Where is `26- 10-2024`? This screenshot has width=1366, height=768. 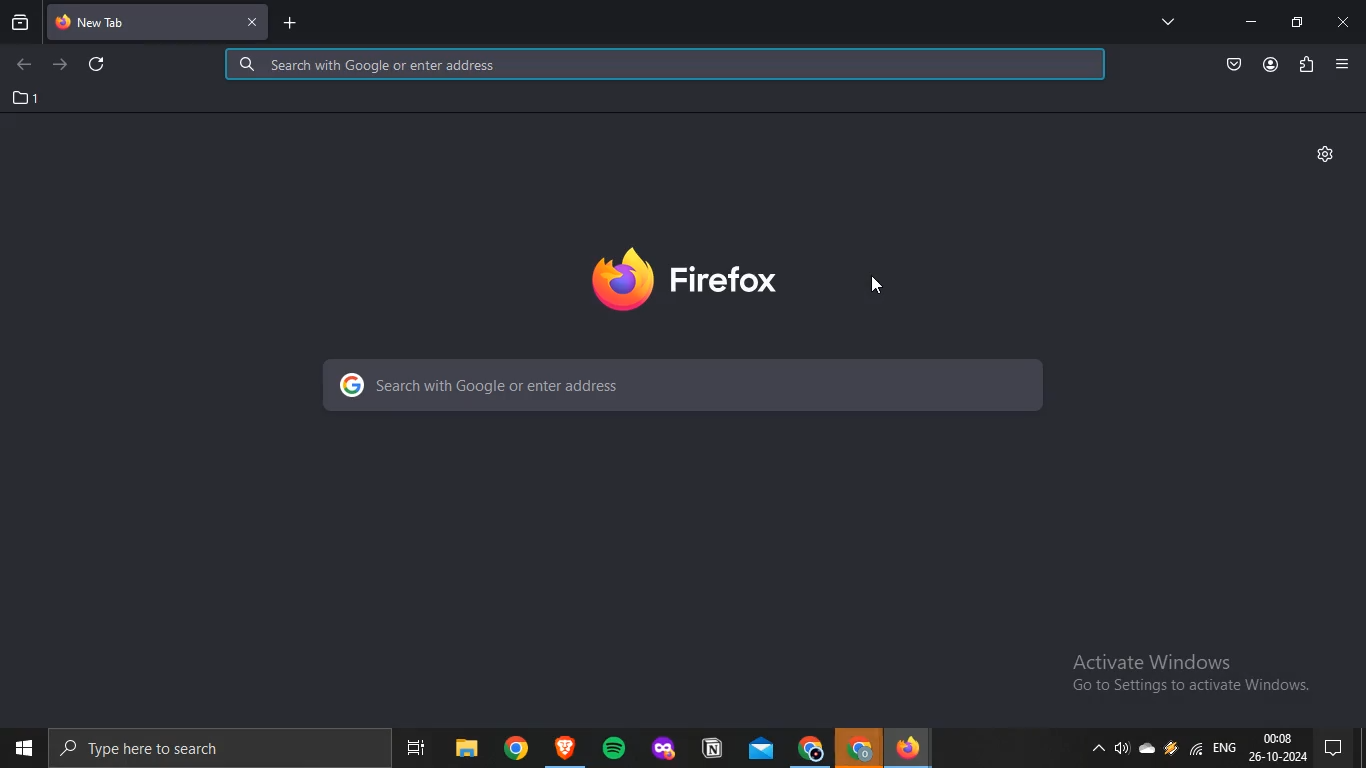
26- 10-2024 is located at coordinates (1280, 758).